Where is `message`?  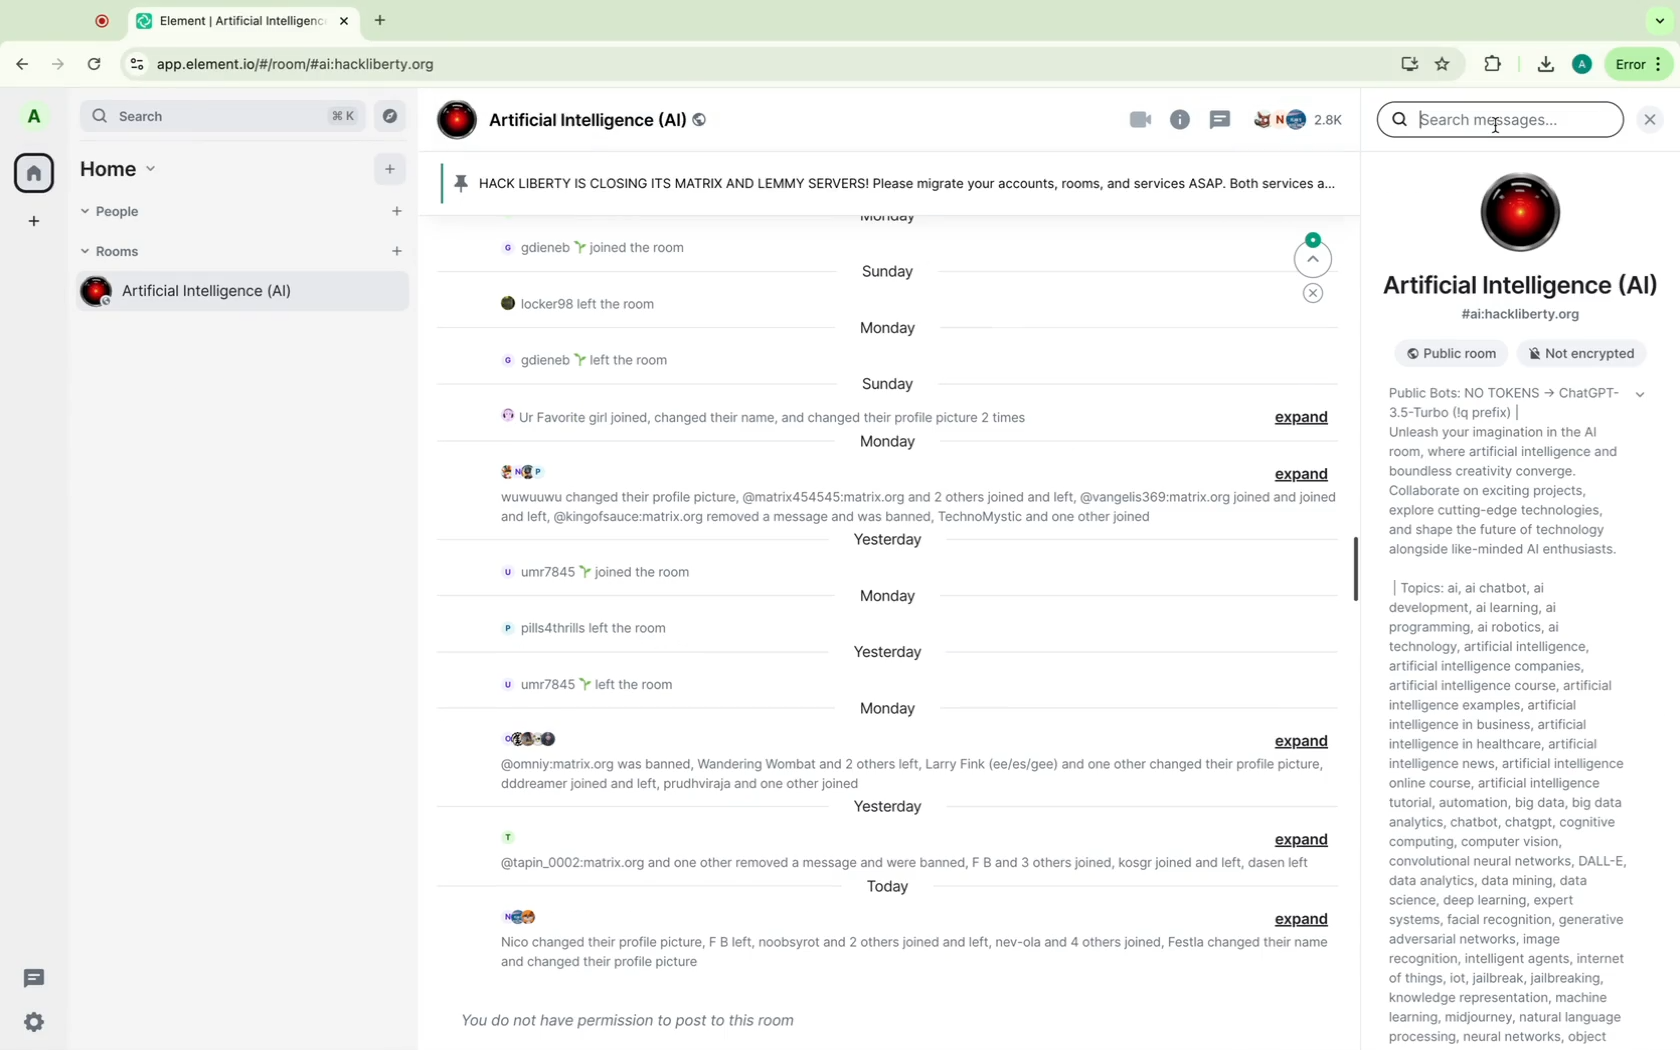
message is located at coordinates (624, 1016).